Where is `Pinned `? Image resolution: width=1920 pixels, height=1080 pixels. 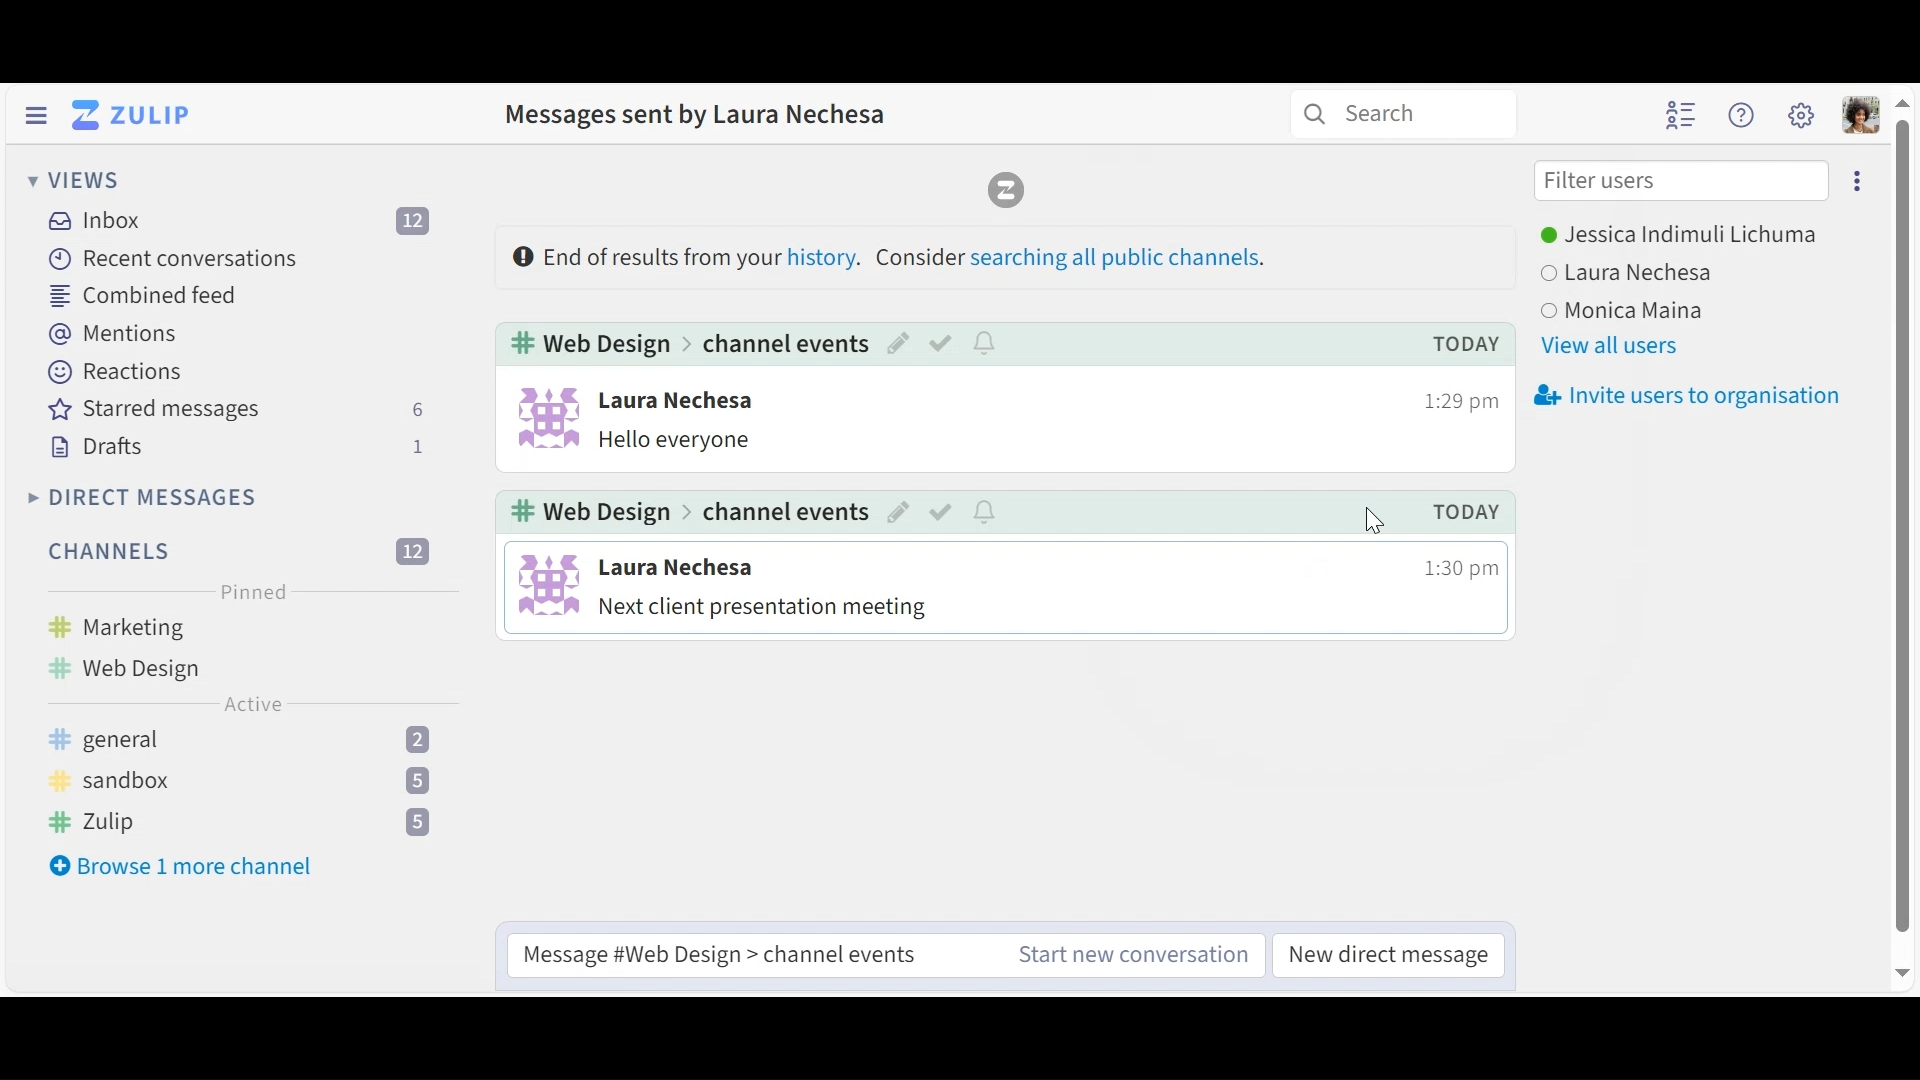 Pinned  is located at coordinates (249, 591).